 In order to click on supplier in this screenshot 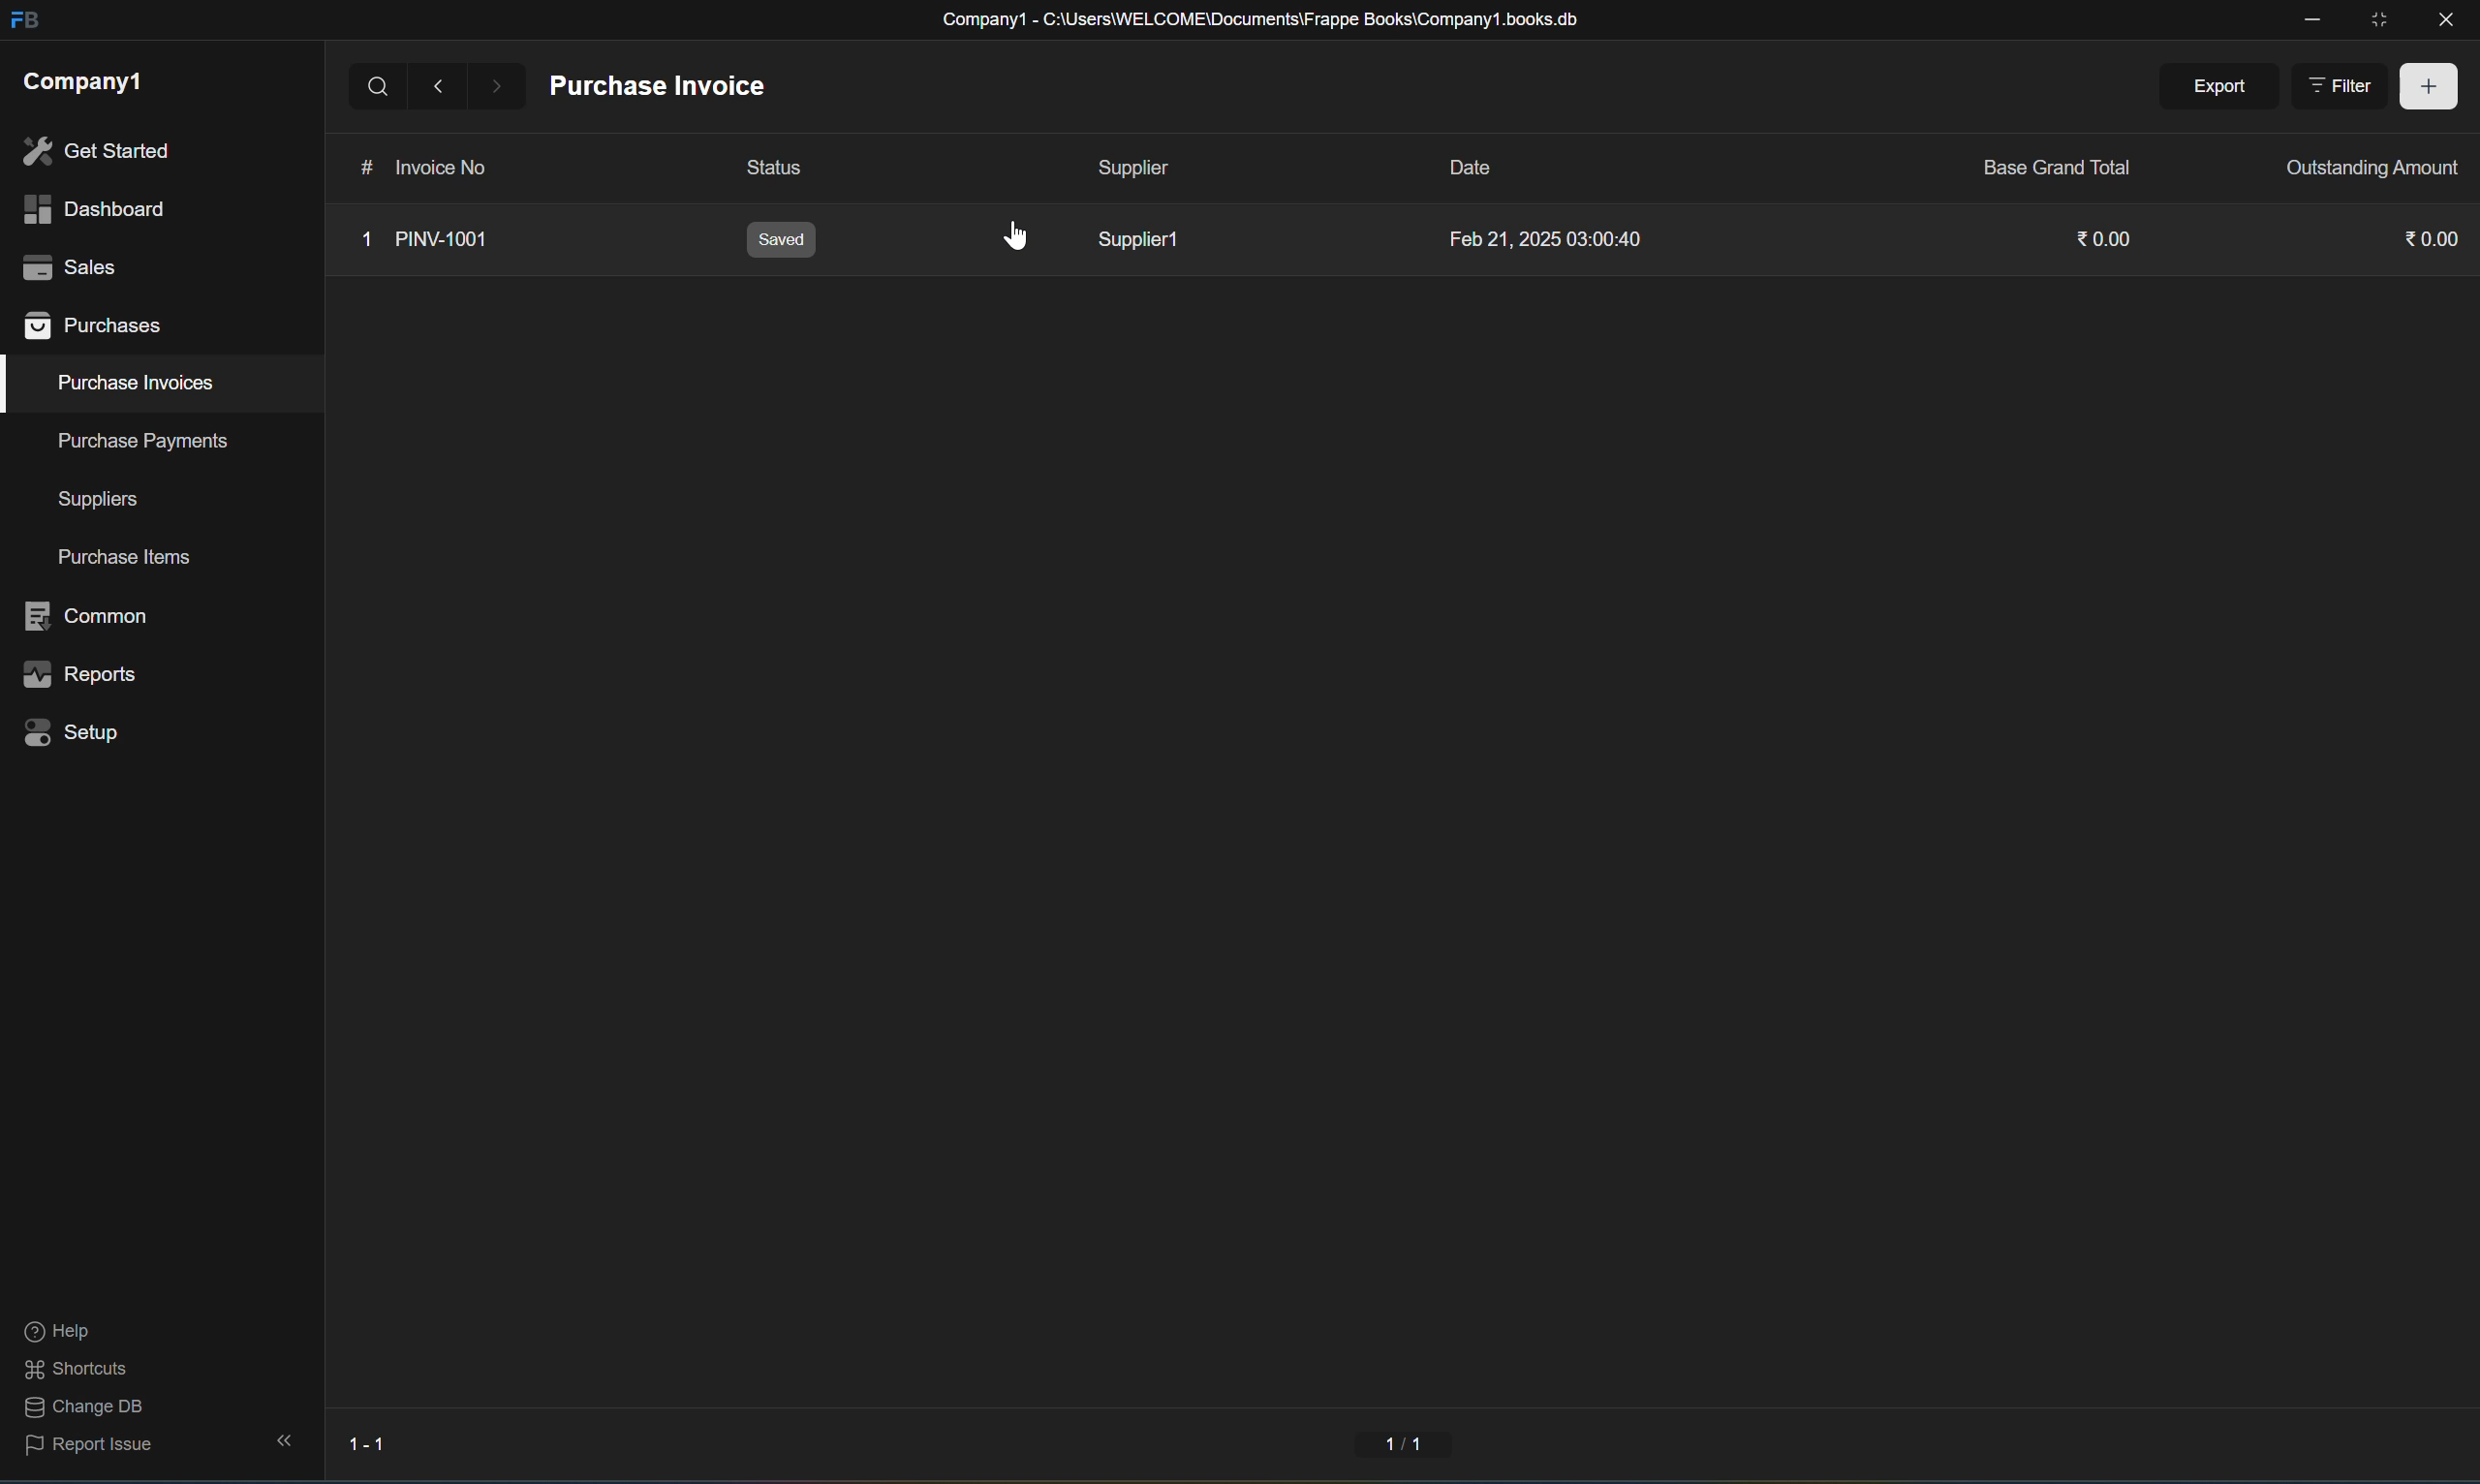, I will do `click(1131, 169)`.